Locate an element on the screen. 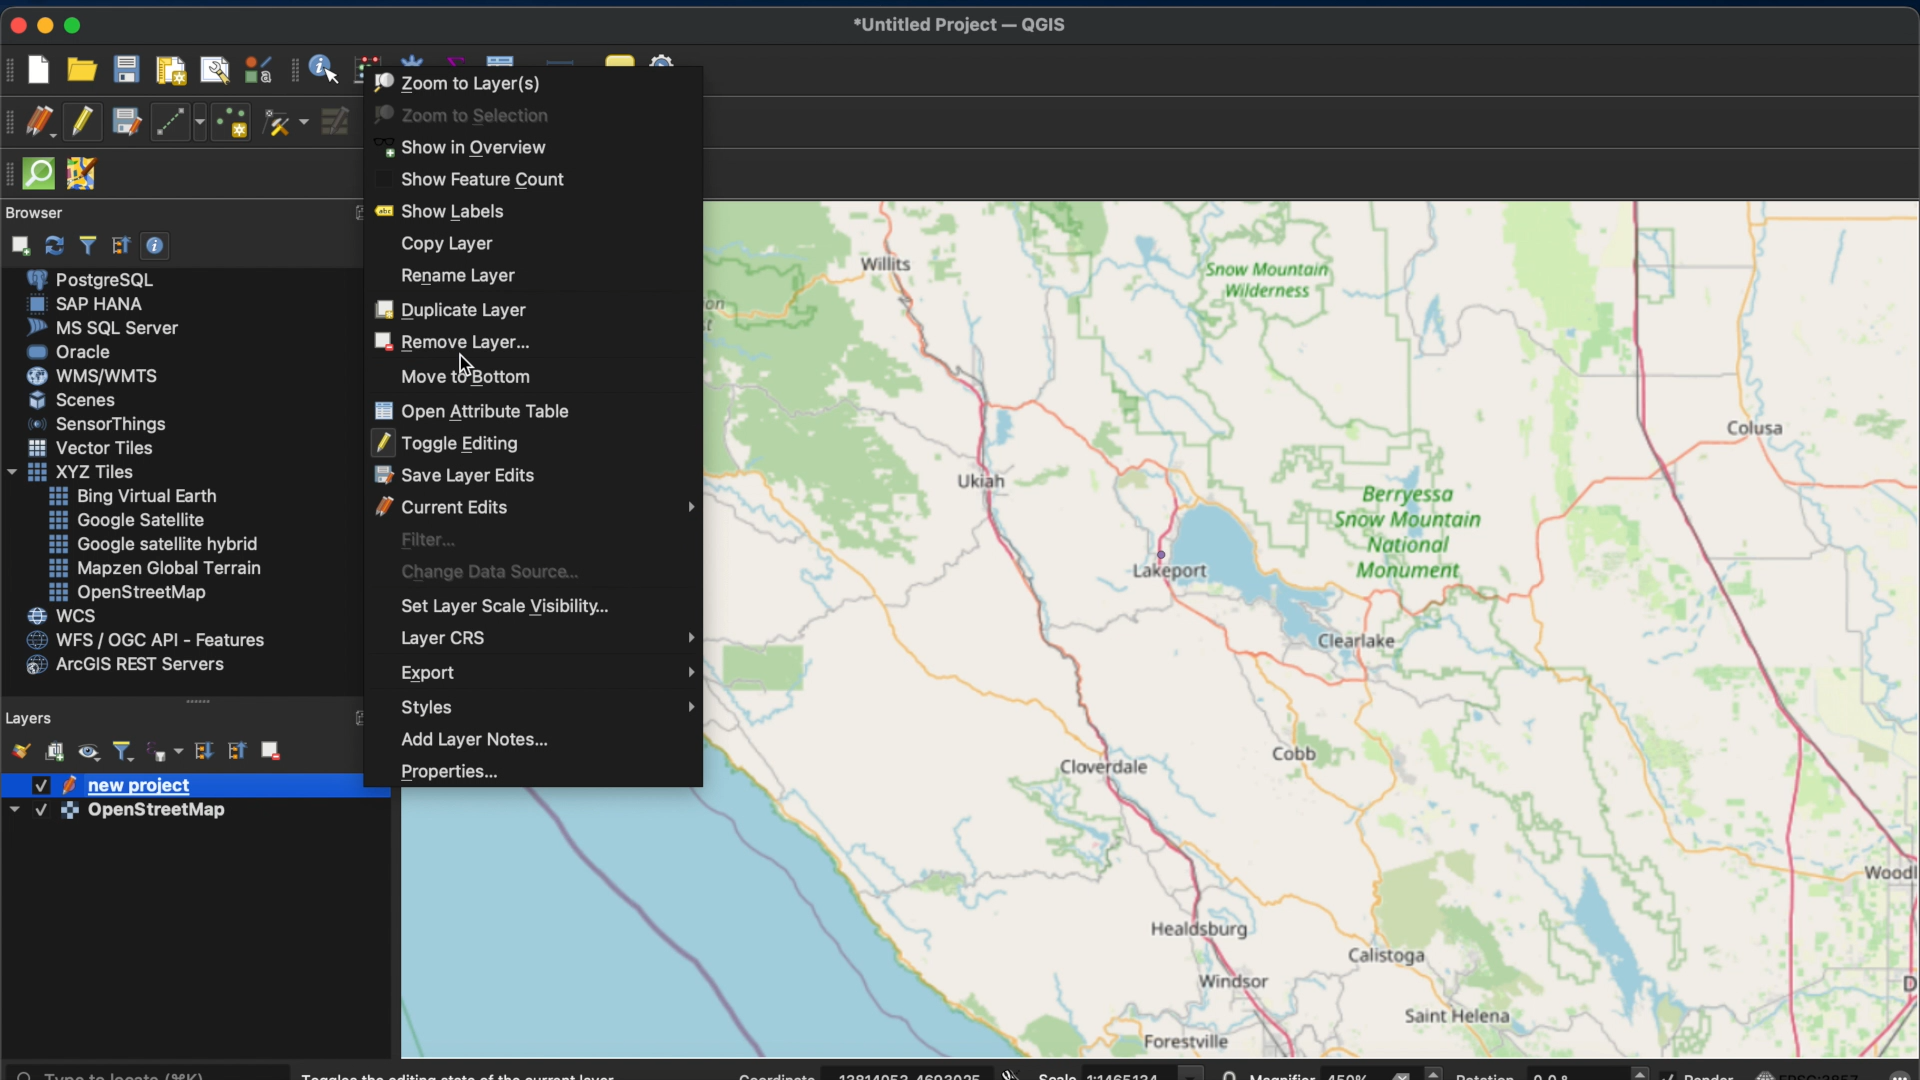 Image resolution: width=1920 pixels, height=1080 pixels. xyz tiles is located at coordinates (68, 473).